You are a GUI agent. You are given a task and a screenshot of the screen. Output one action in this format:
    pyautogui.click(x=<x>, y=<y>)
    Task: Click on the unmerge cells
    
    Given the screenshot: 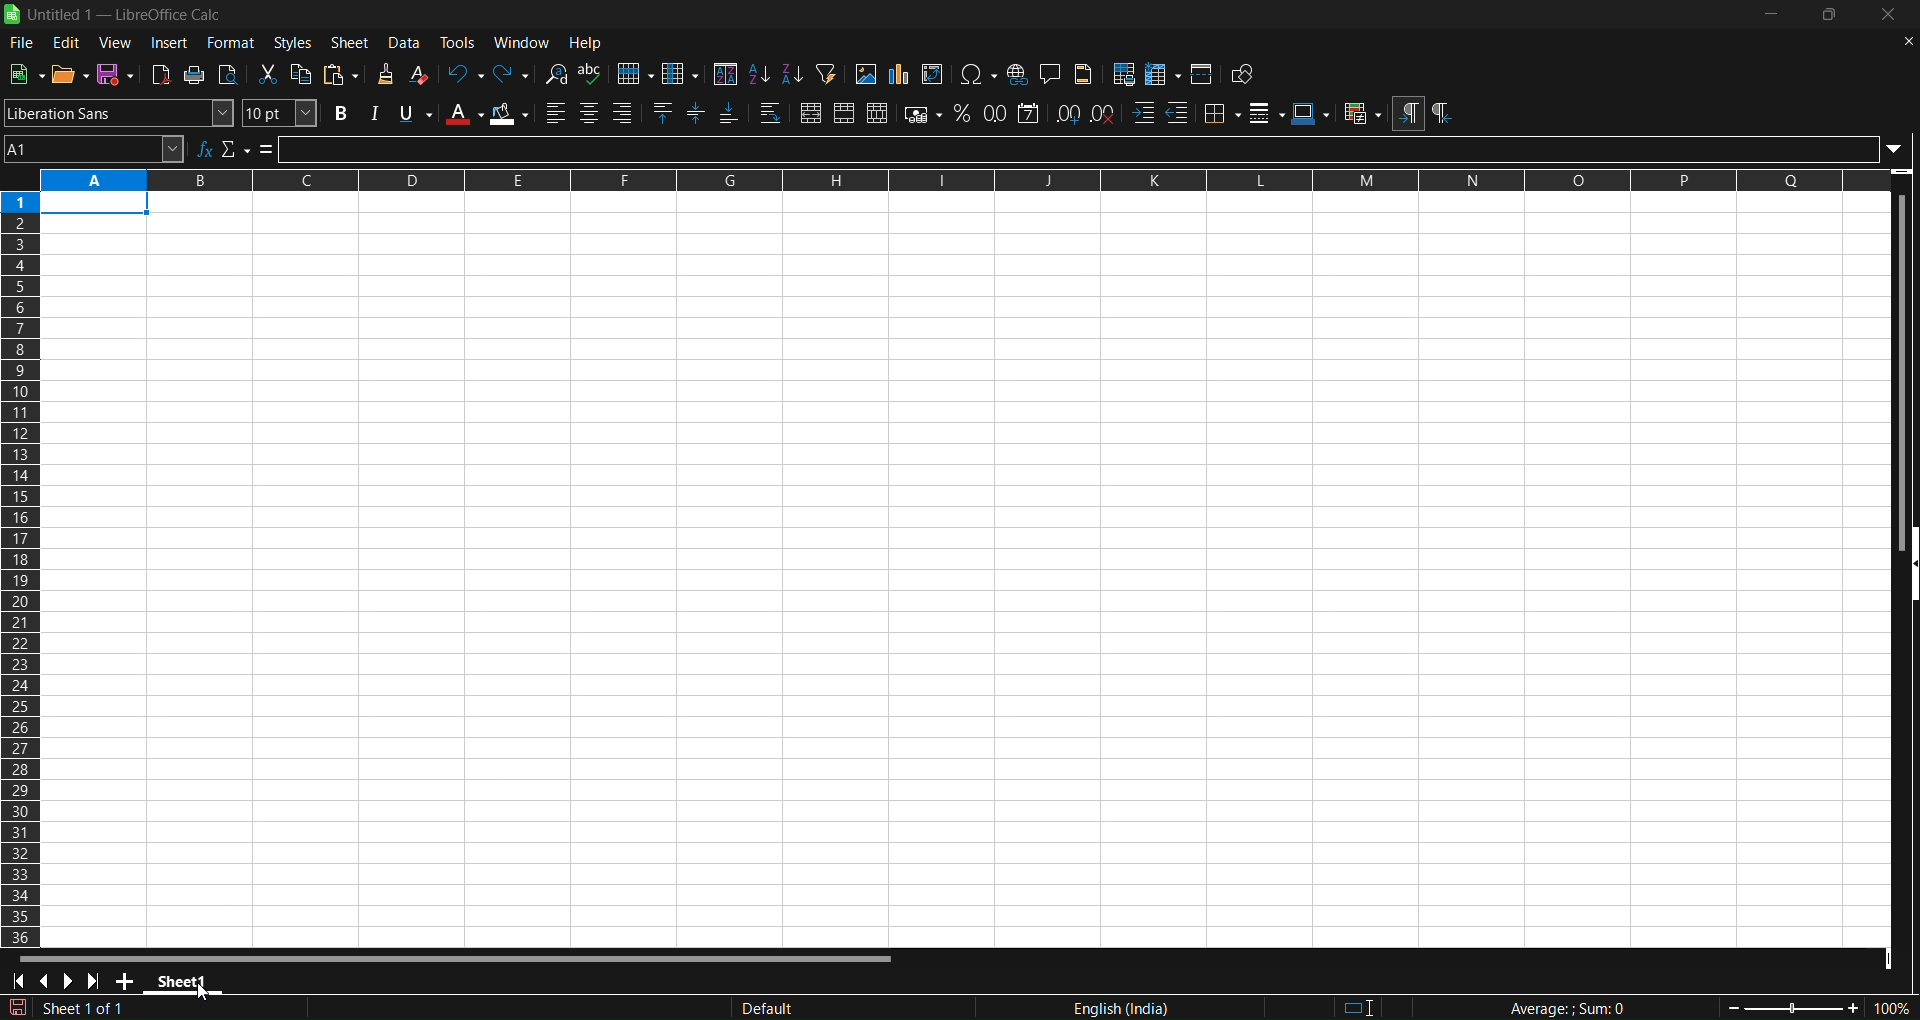 What is the action you would take?
    pyautogui.click(x=878, y=113)
    